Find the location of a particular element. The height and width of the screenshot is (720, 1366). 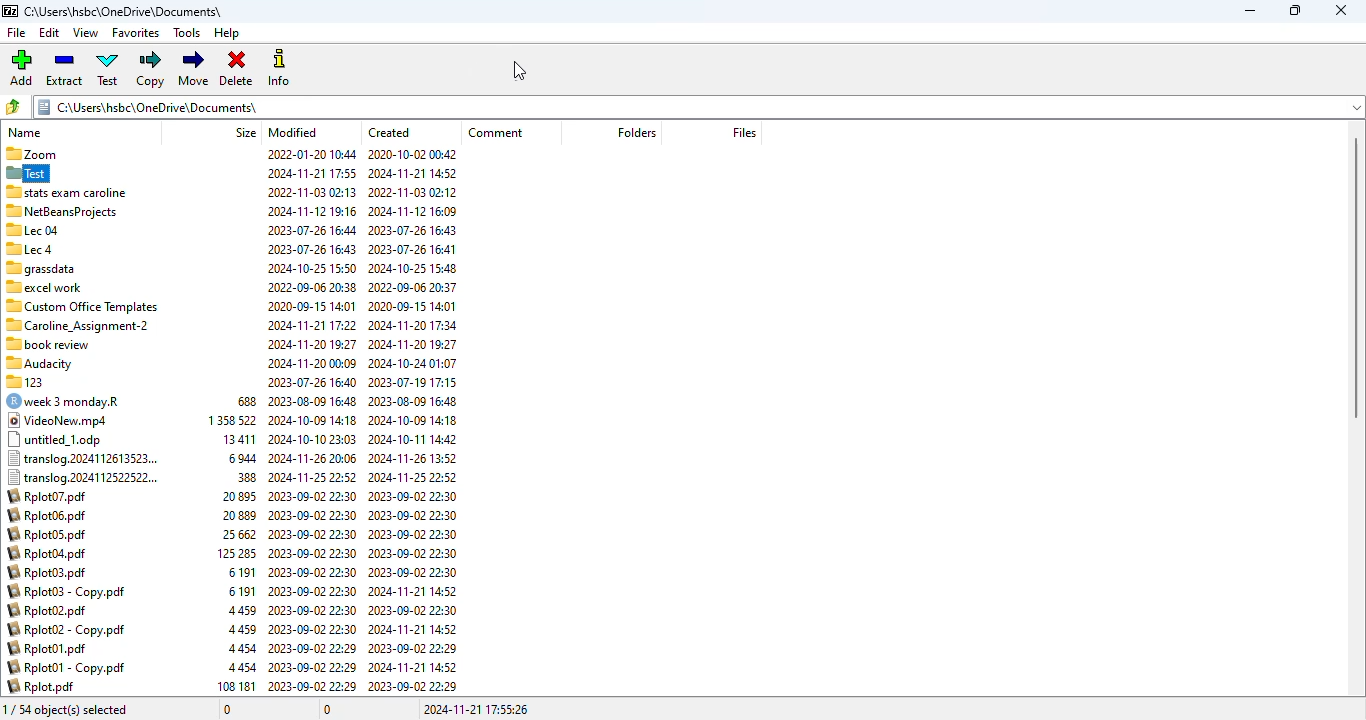

2024-11-25 22:52 is located at coordinates (313, 477).